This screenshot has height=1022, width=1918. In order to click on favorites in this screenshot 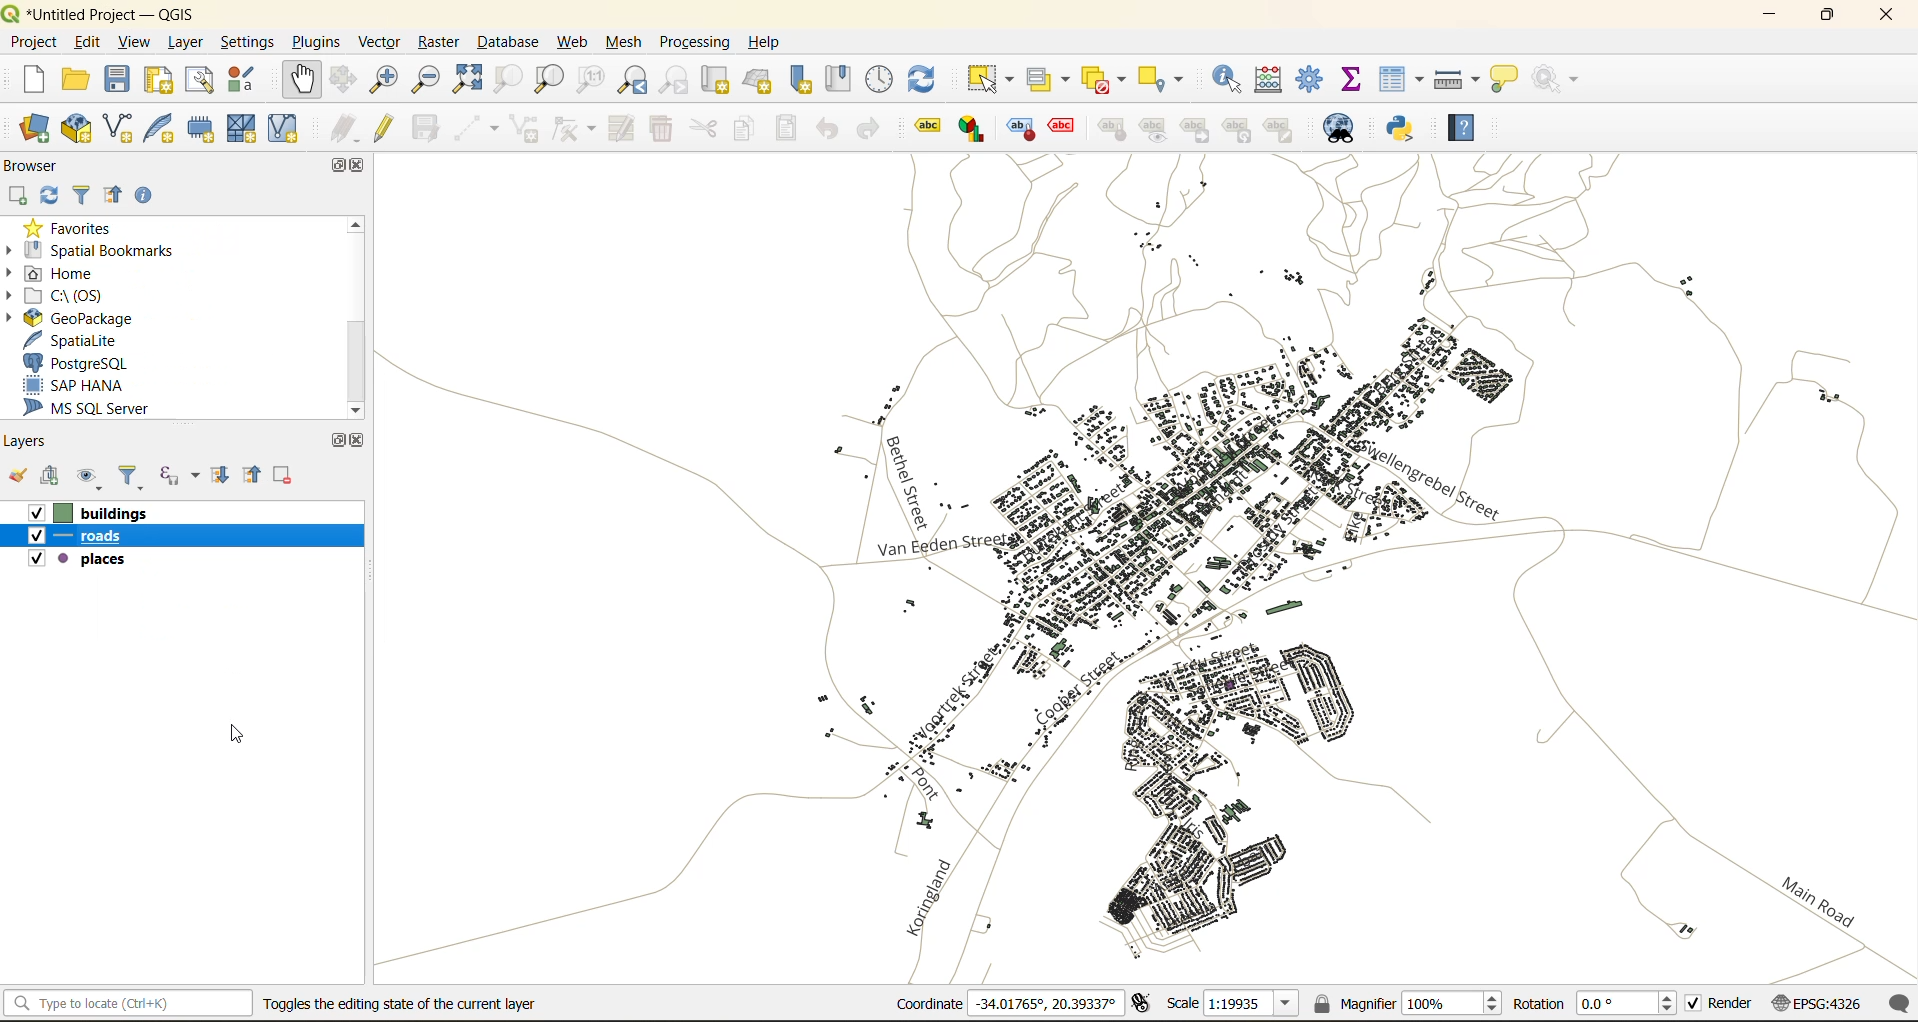, I will do `click(77, 231)`.